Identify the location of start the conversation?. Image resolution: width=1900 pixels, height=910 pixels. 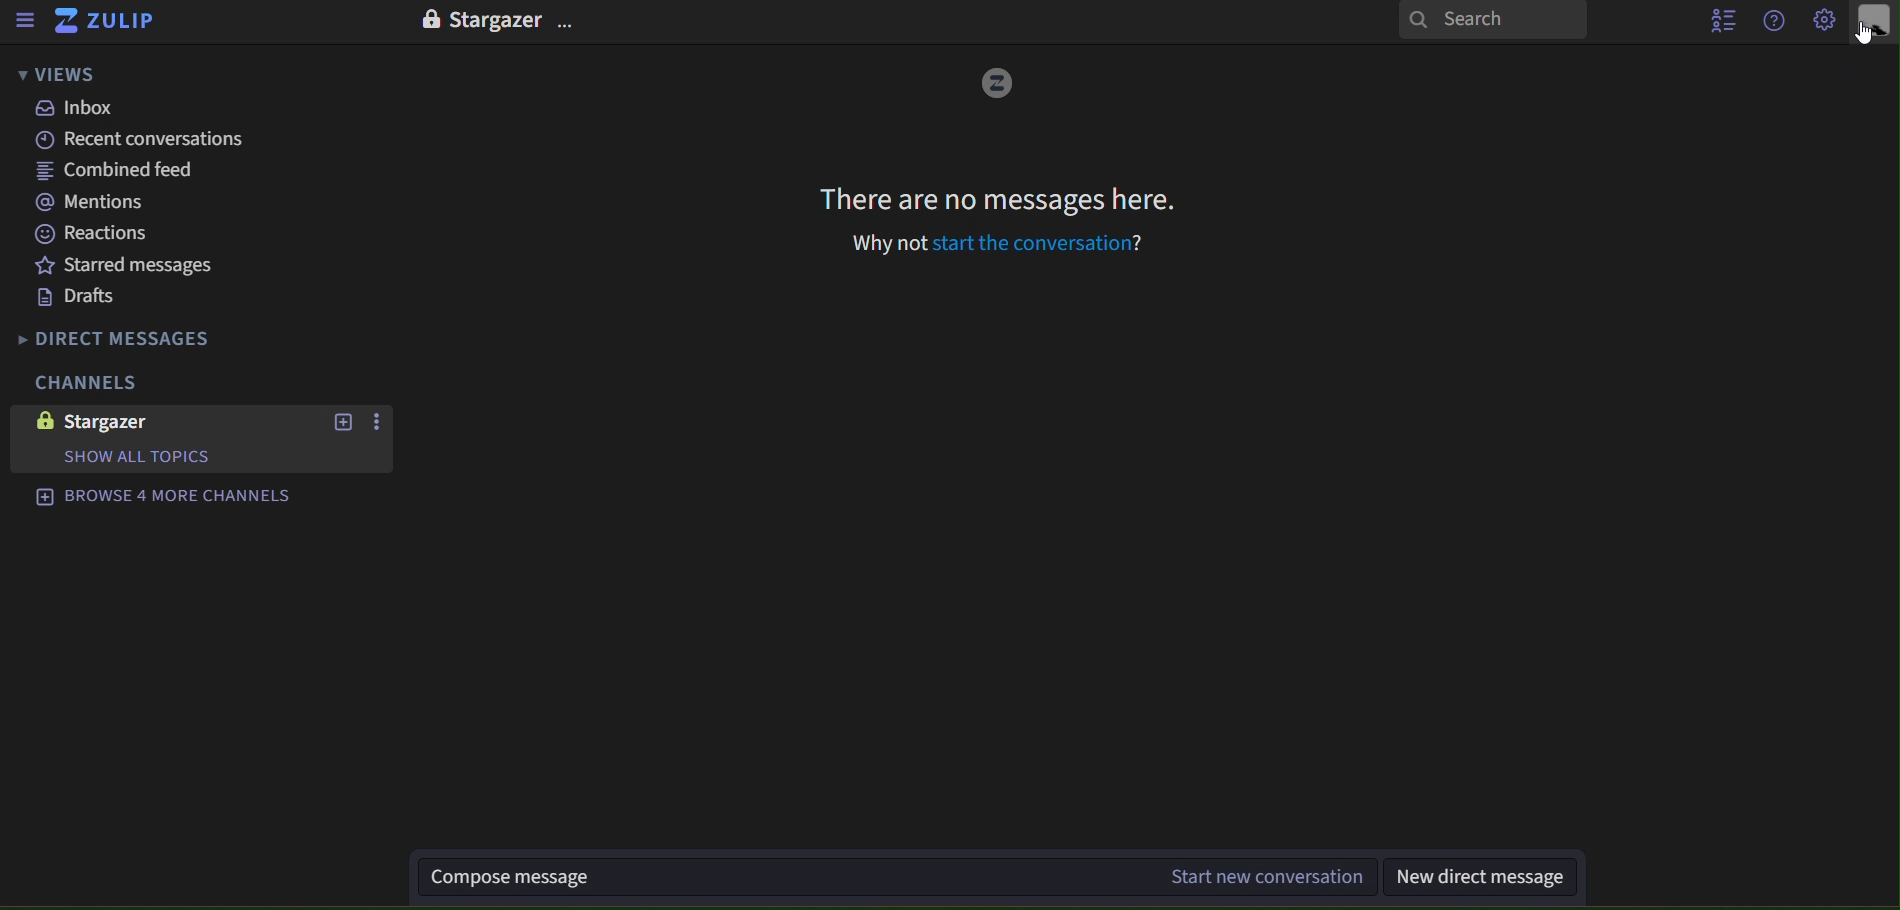
(1039, 244).